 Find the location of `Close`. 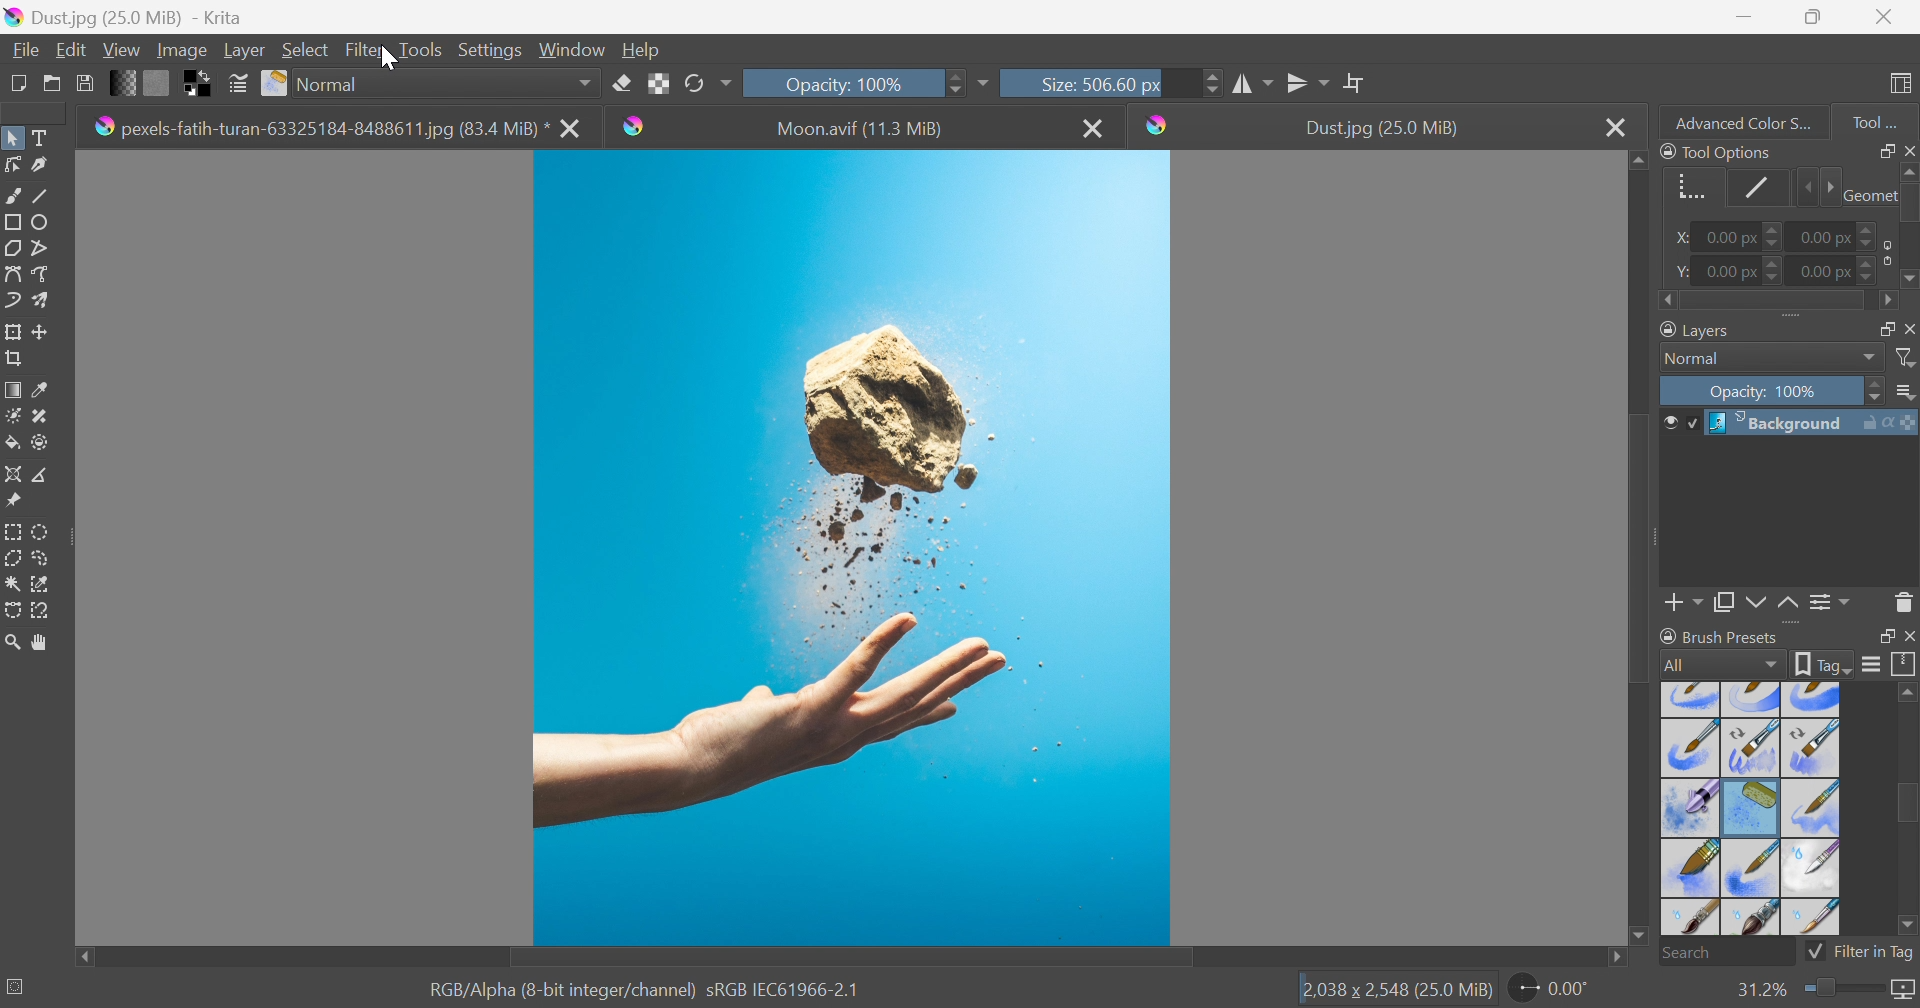

Close is located at coordinates (1095, 127).